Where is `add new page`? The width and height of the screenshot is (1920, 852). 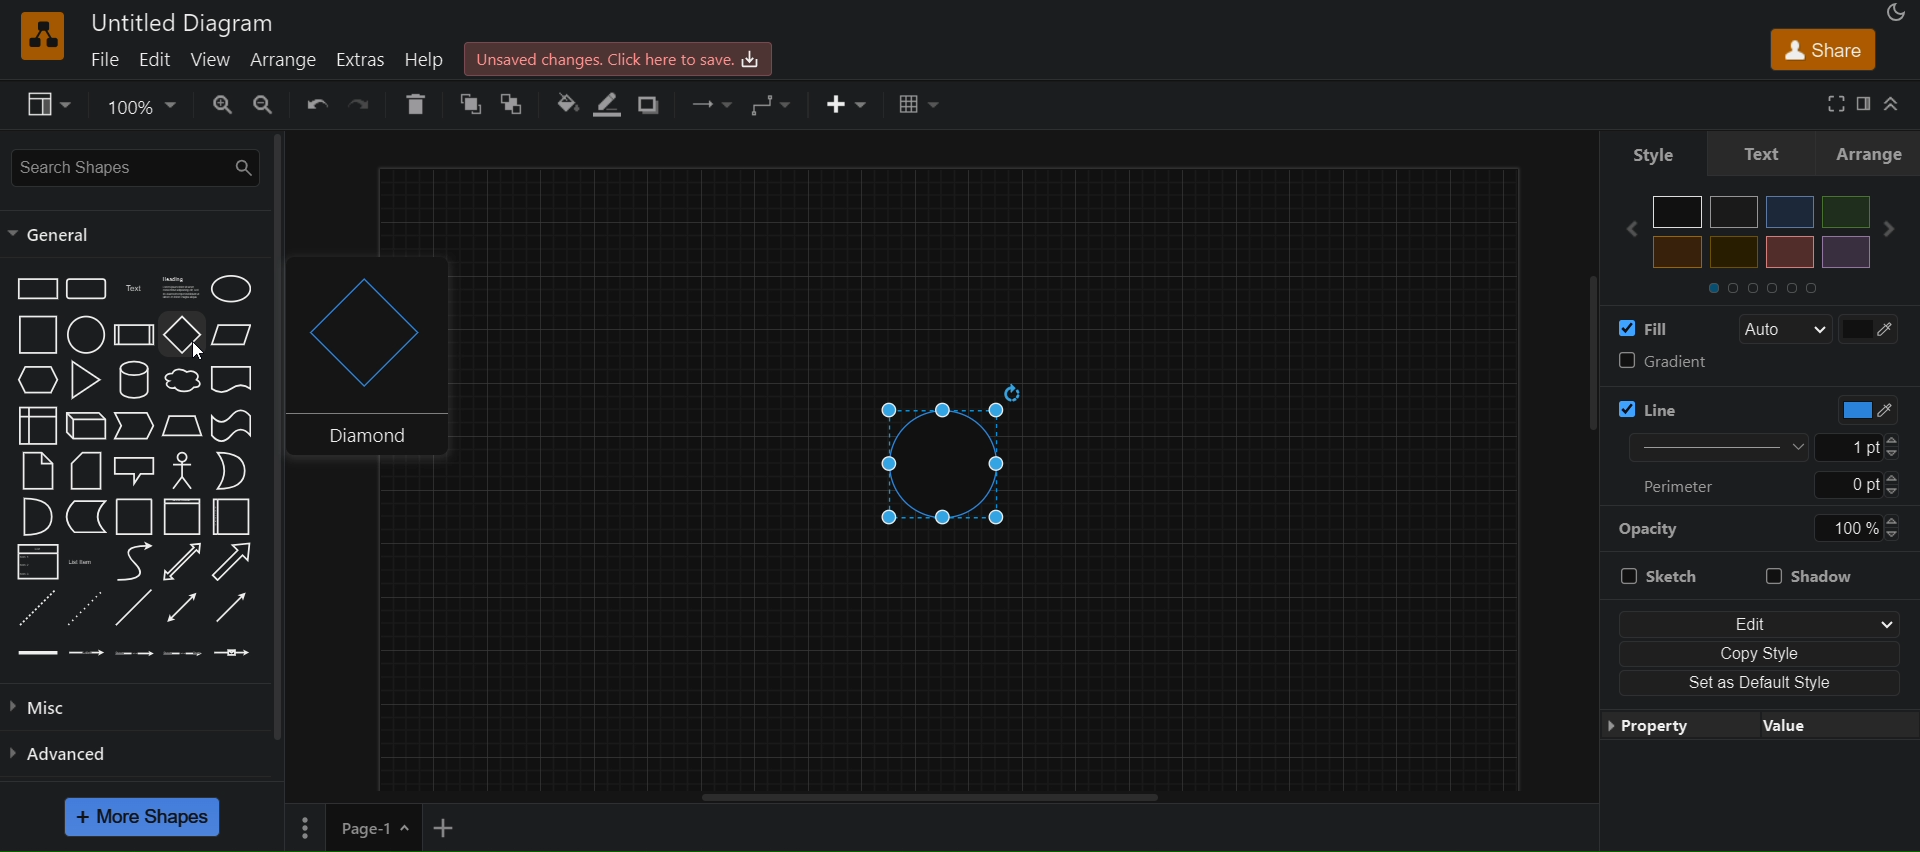 add new page is located at coordinates (456, 832).